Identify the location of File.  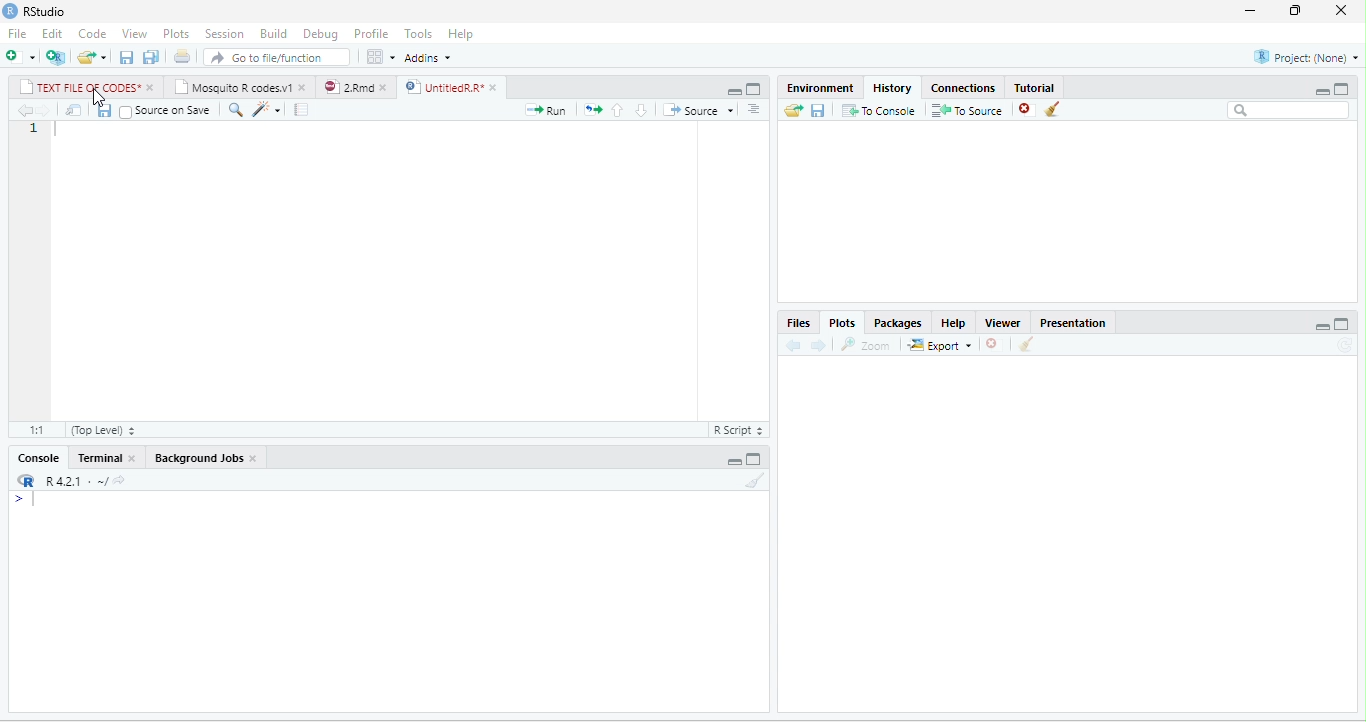
(17, 34).